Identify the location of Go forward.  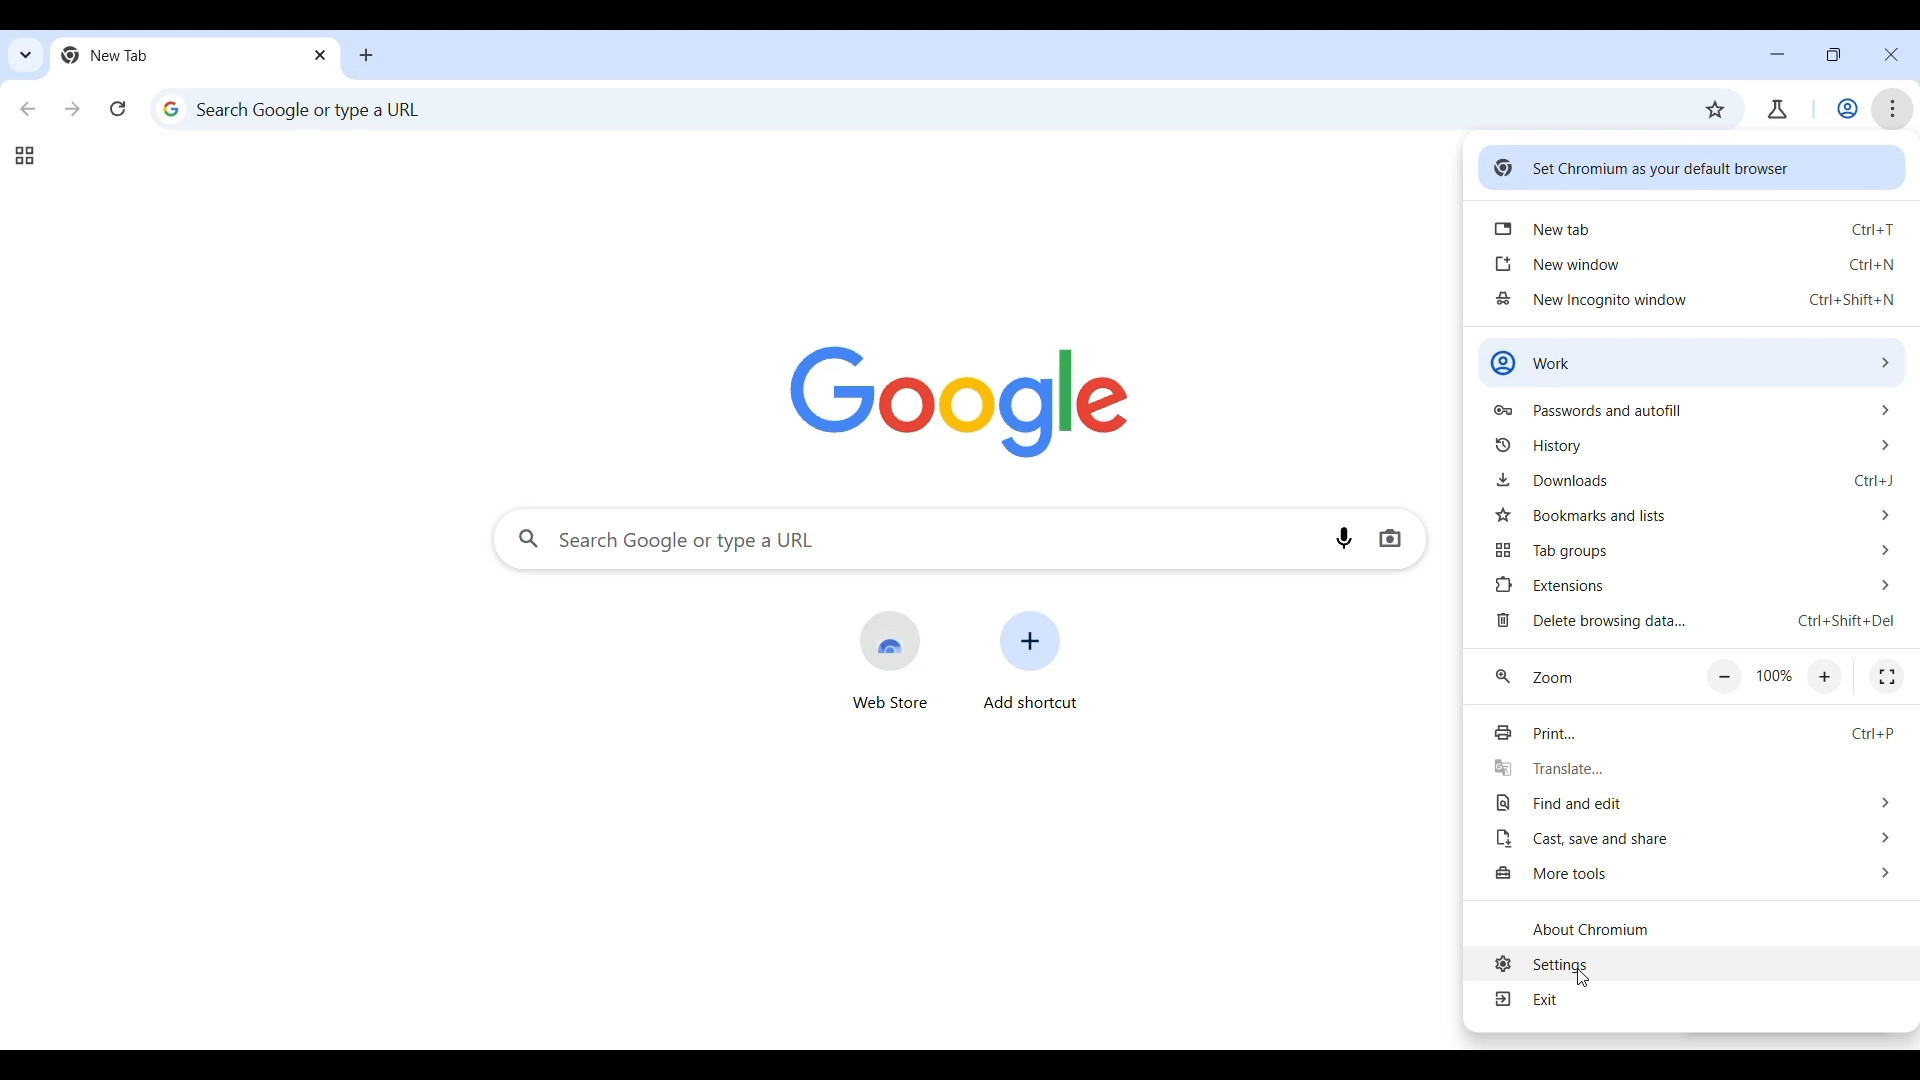
(71, 109).